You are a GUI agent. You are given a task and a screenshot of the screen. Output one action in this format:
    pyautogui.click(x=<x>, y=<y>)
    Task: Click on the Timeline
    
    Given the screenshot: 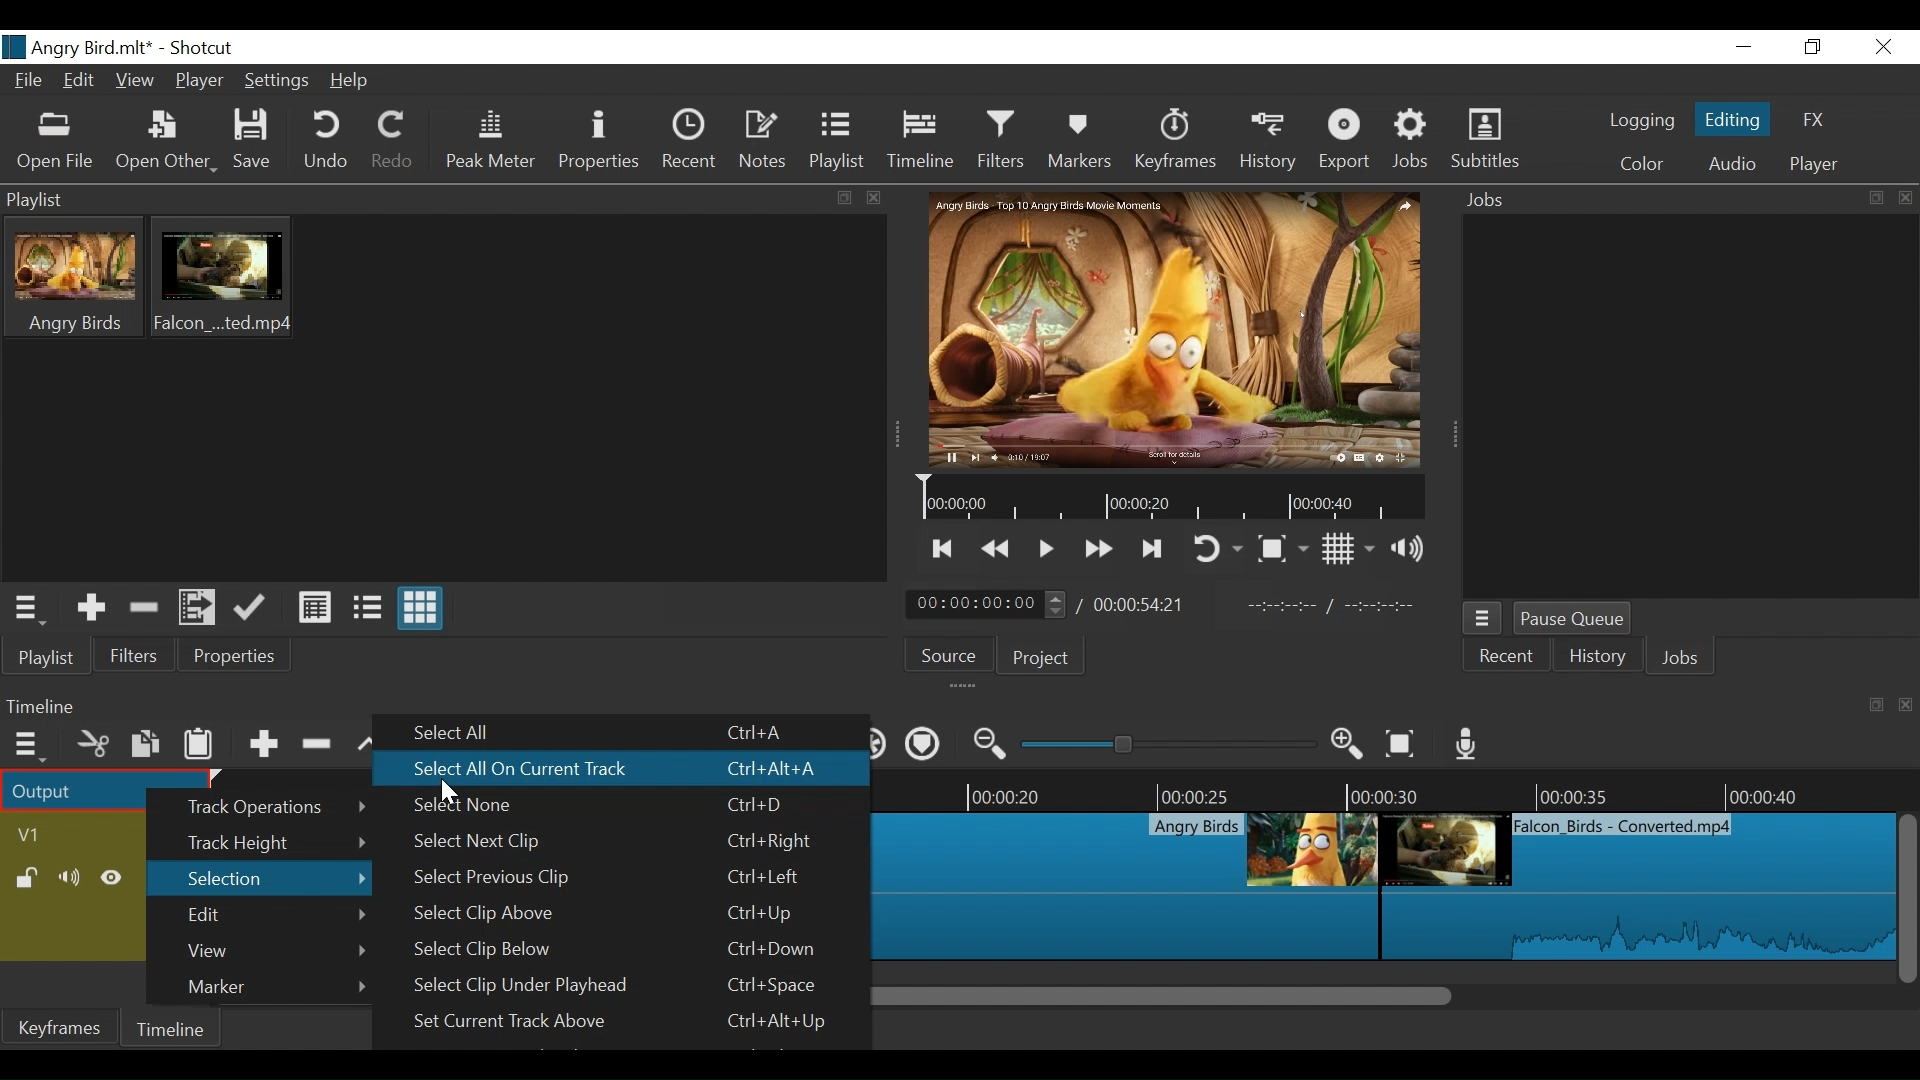 What is the action you would take?
    pyautogui.click(x=1403, y=792)
    